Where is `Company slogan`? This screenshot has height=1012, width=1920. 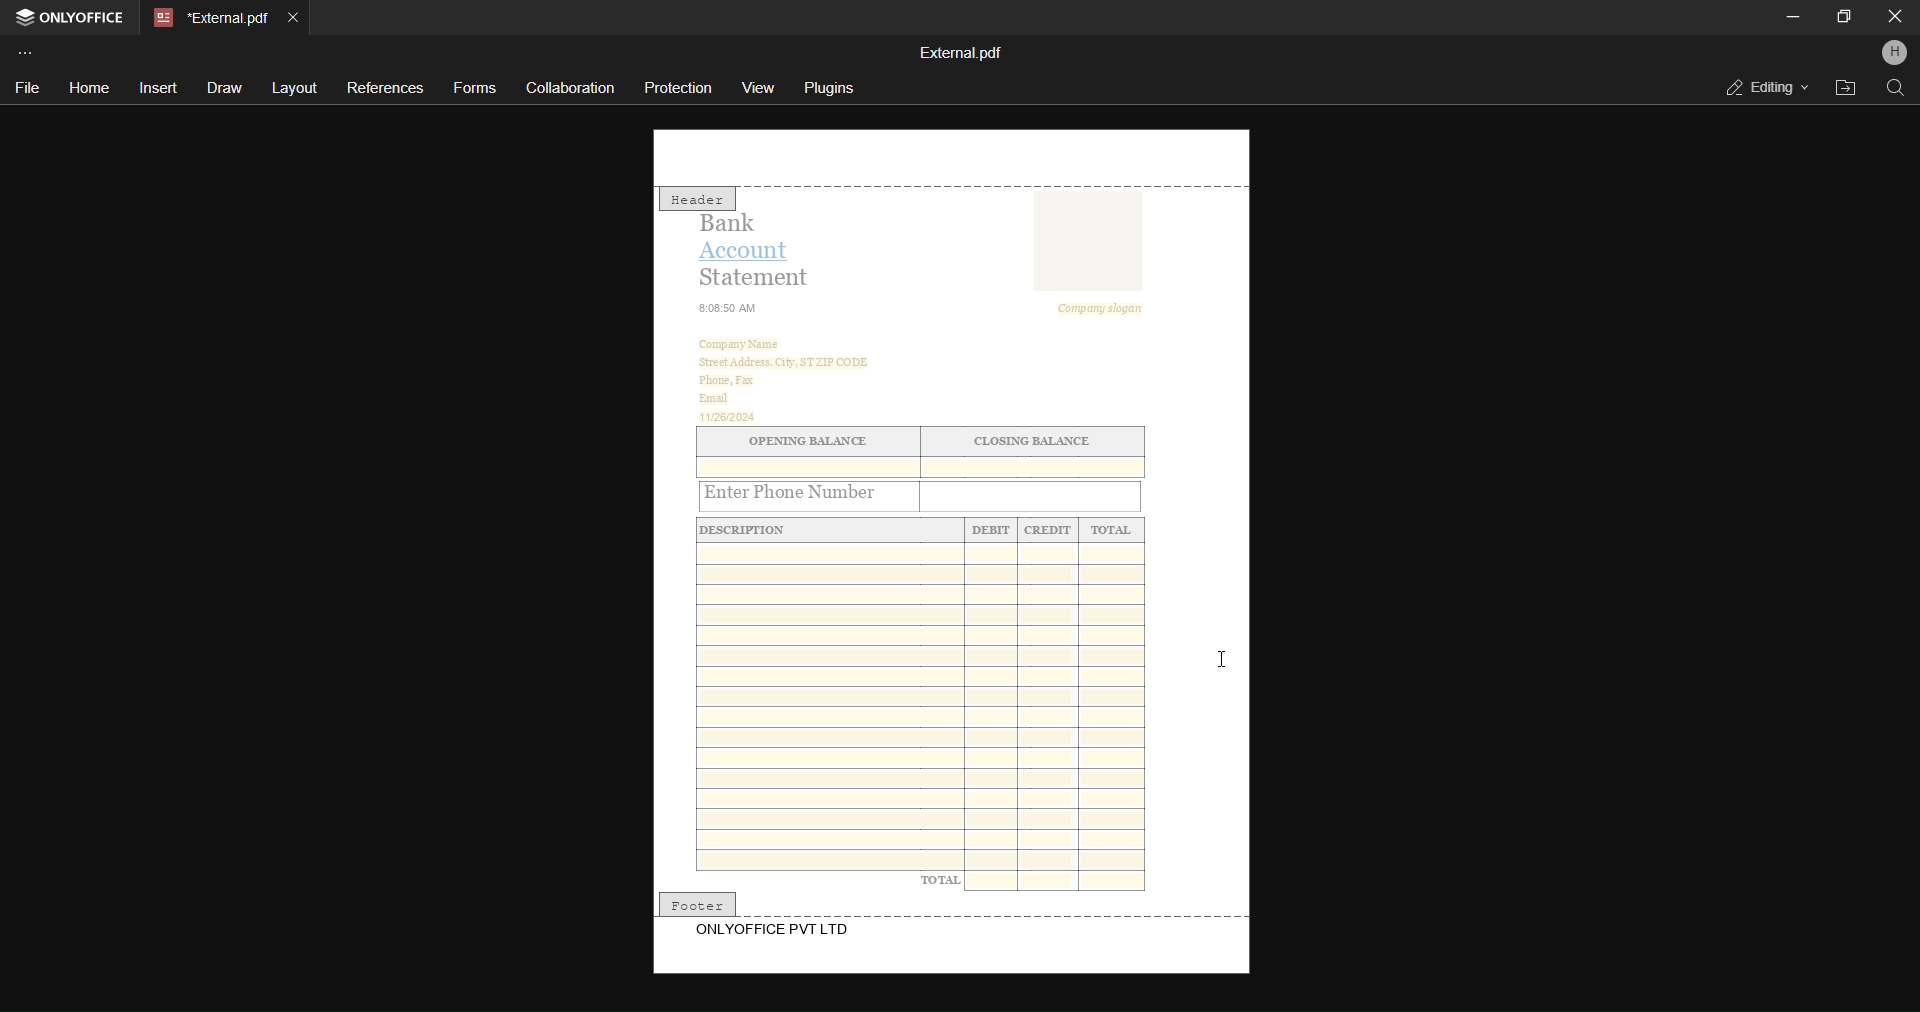
Company slogan is located at coordinates (1107, 309).